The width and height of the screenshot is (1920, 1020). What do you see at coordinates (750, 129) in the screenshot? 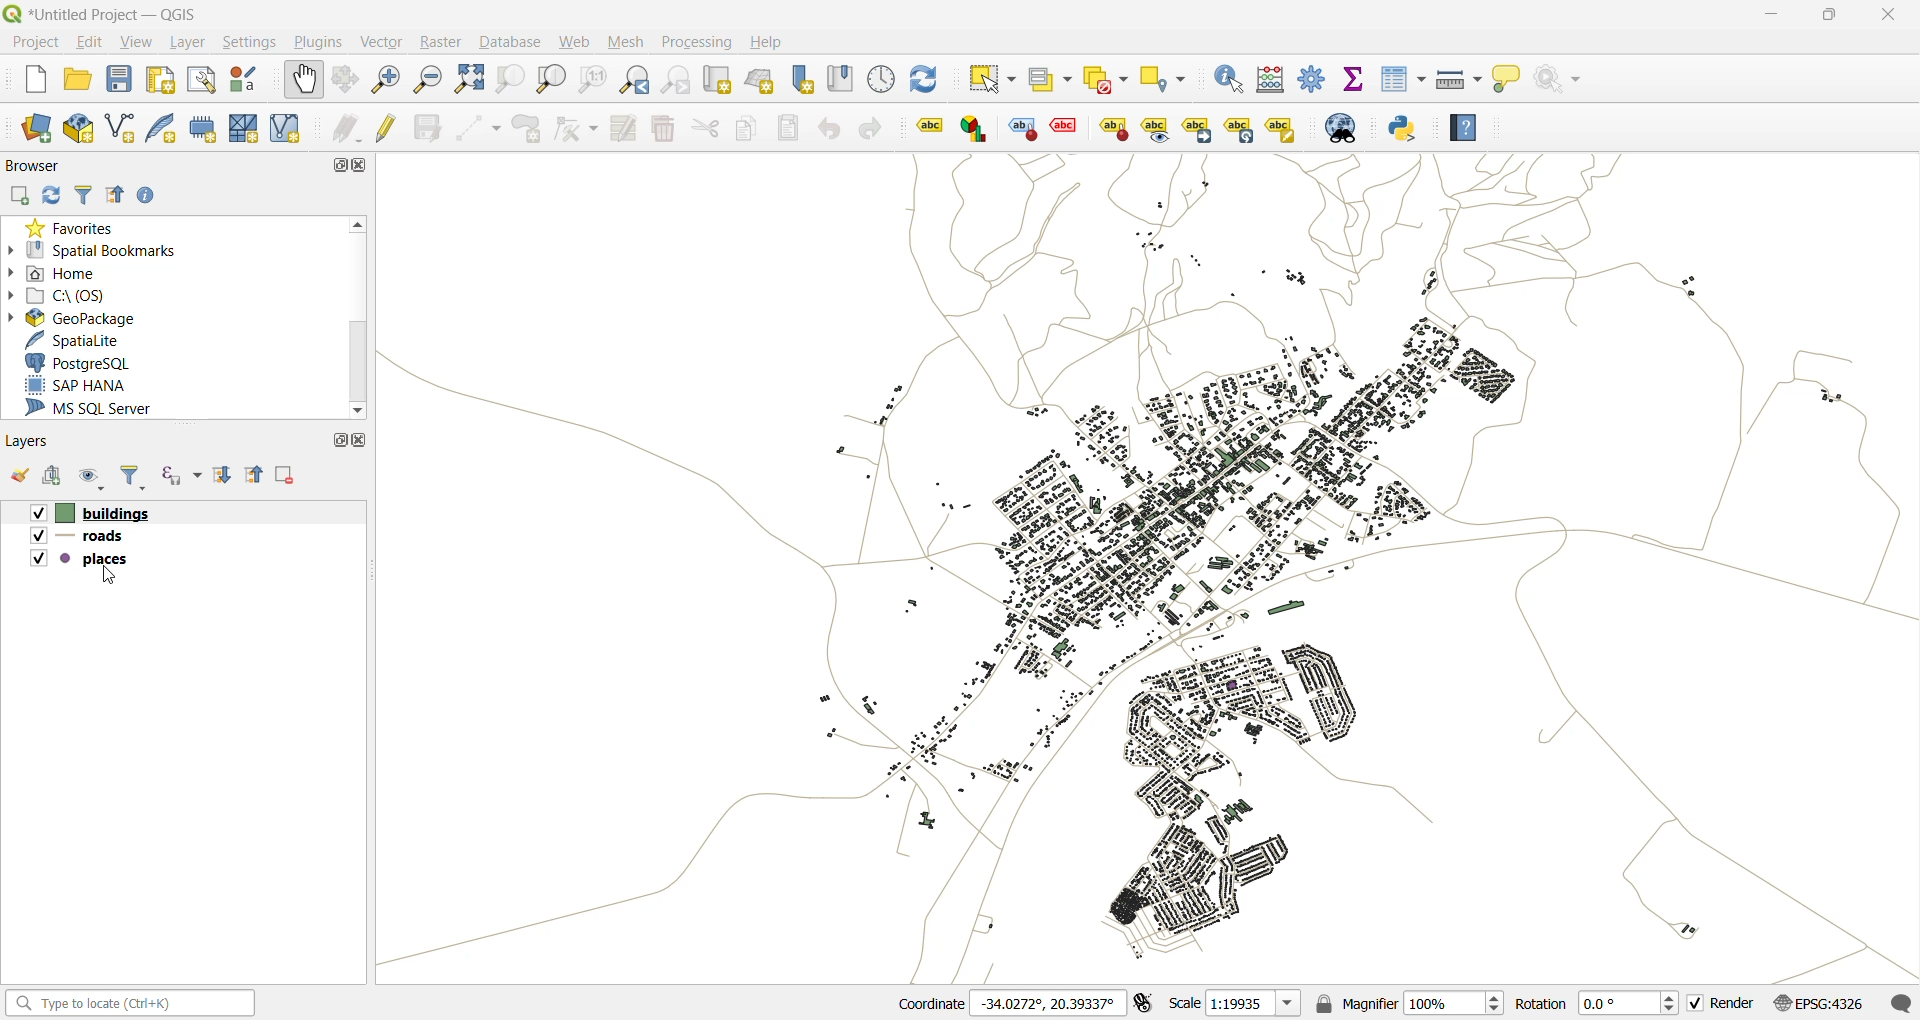
I see `copy` at bounding box center [750, 129].